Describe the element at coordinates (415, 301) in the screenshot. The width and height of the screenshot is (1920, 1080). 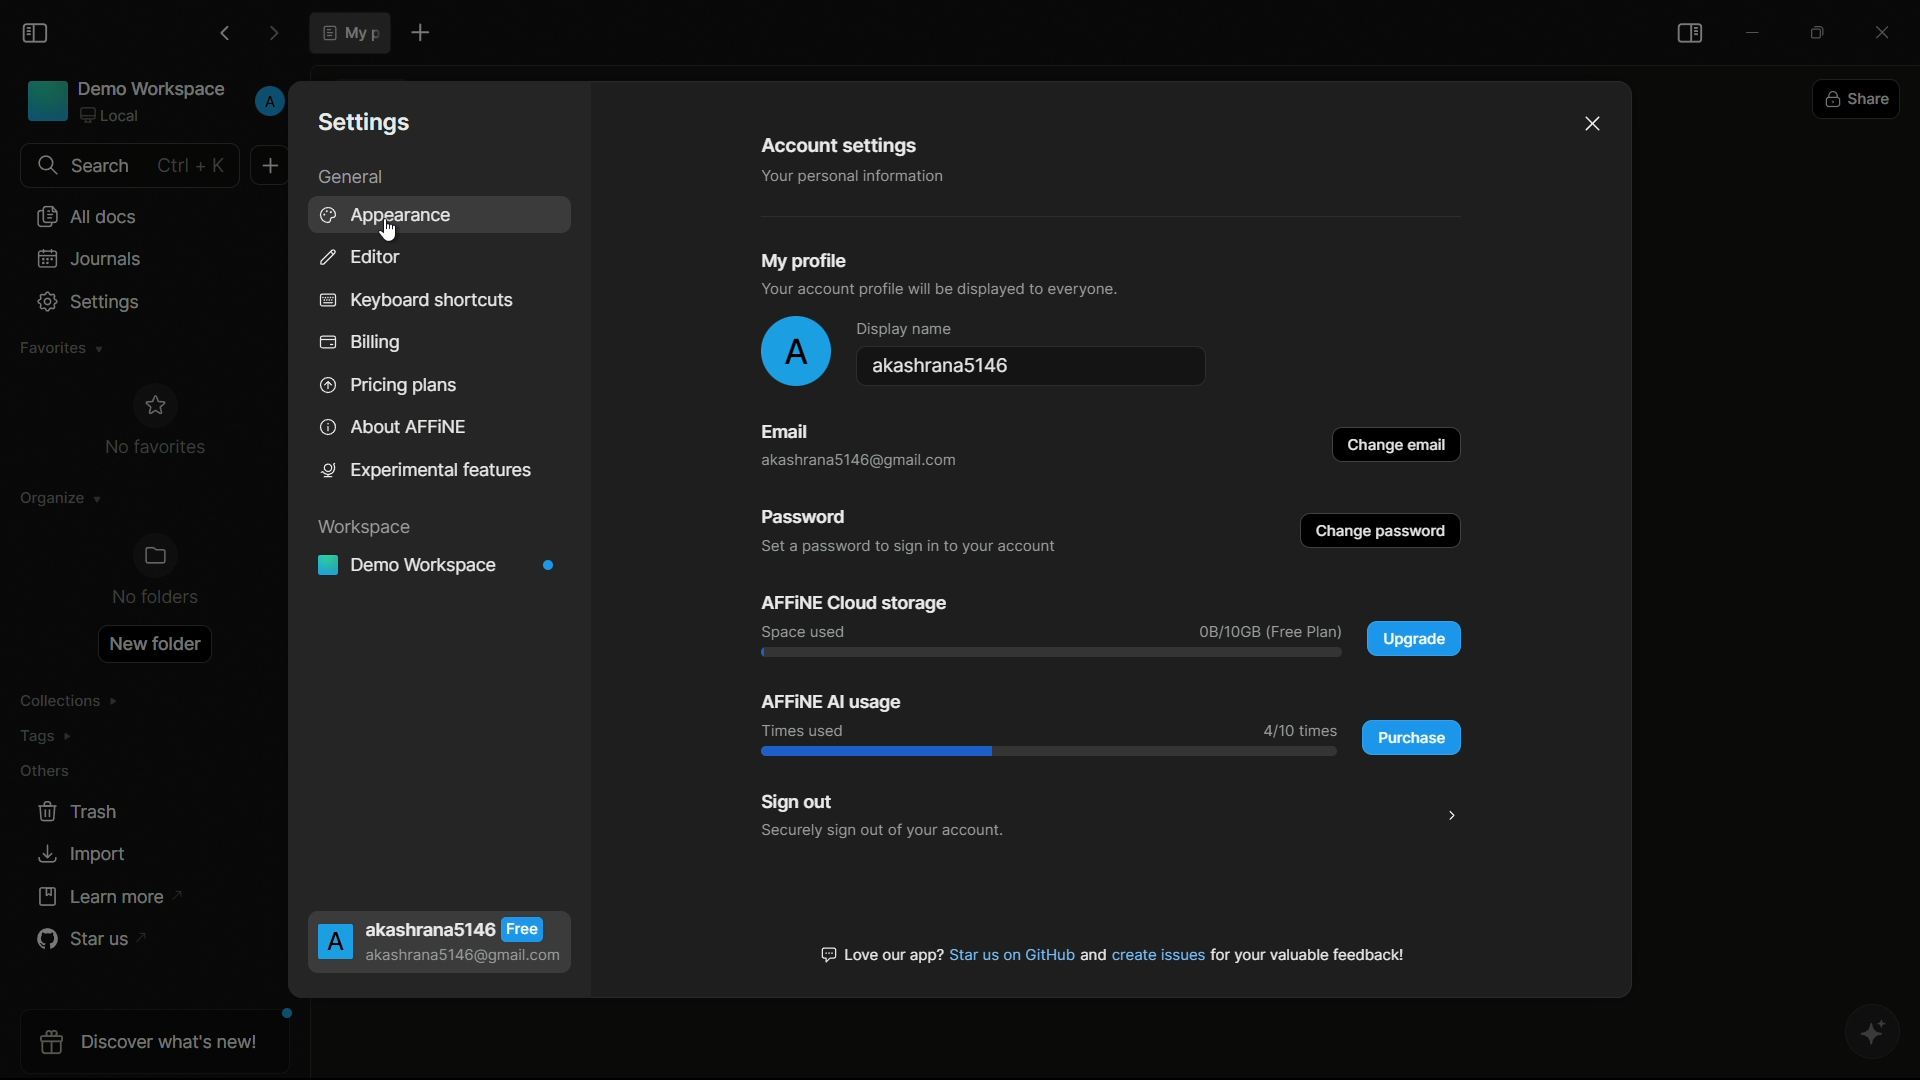
I see `keyboard shortcuts` at that location.